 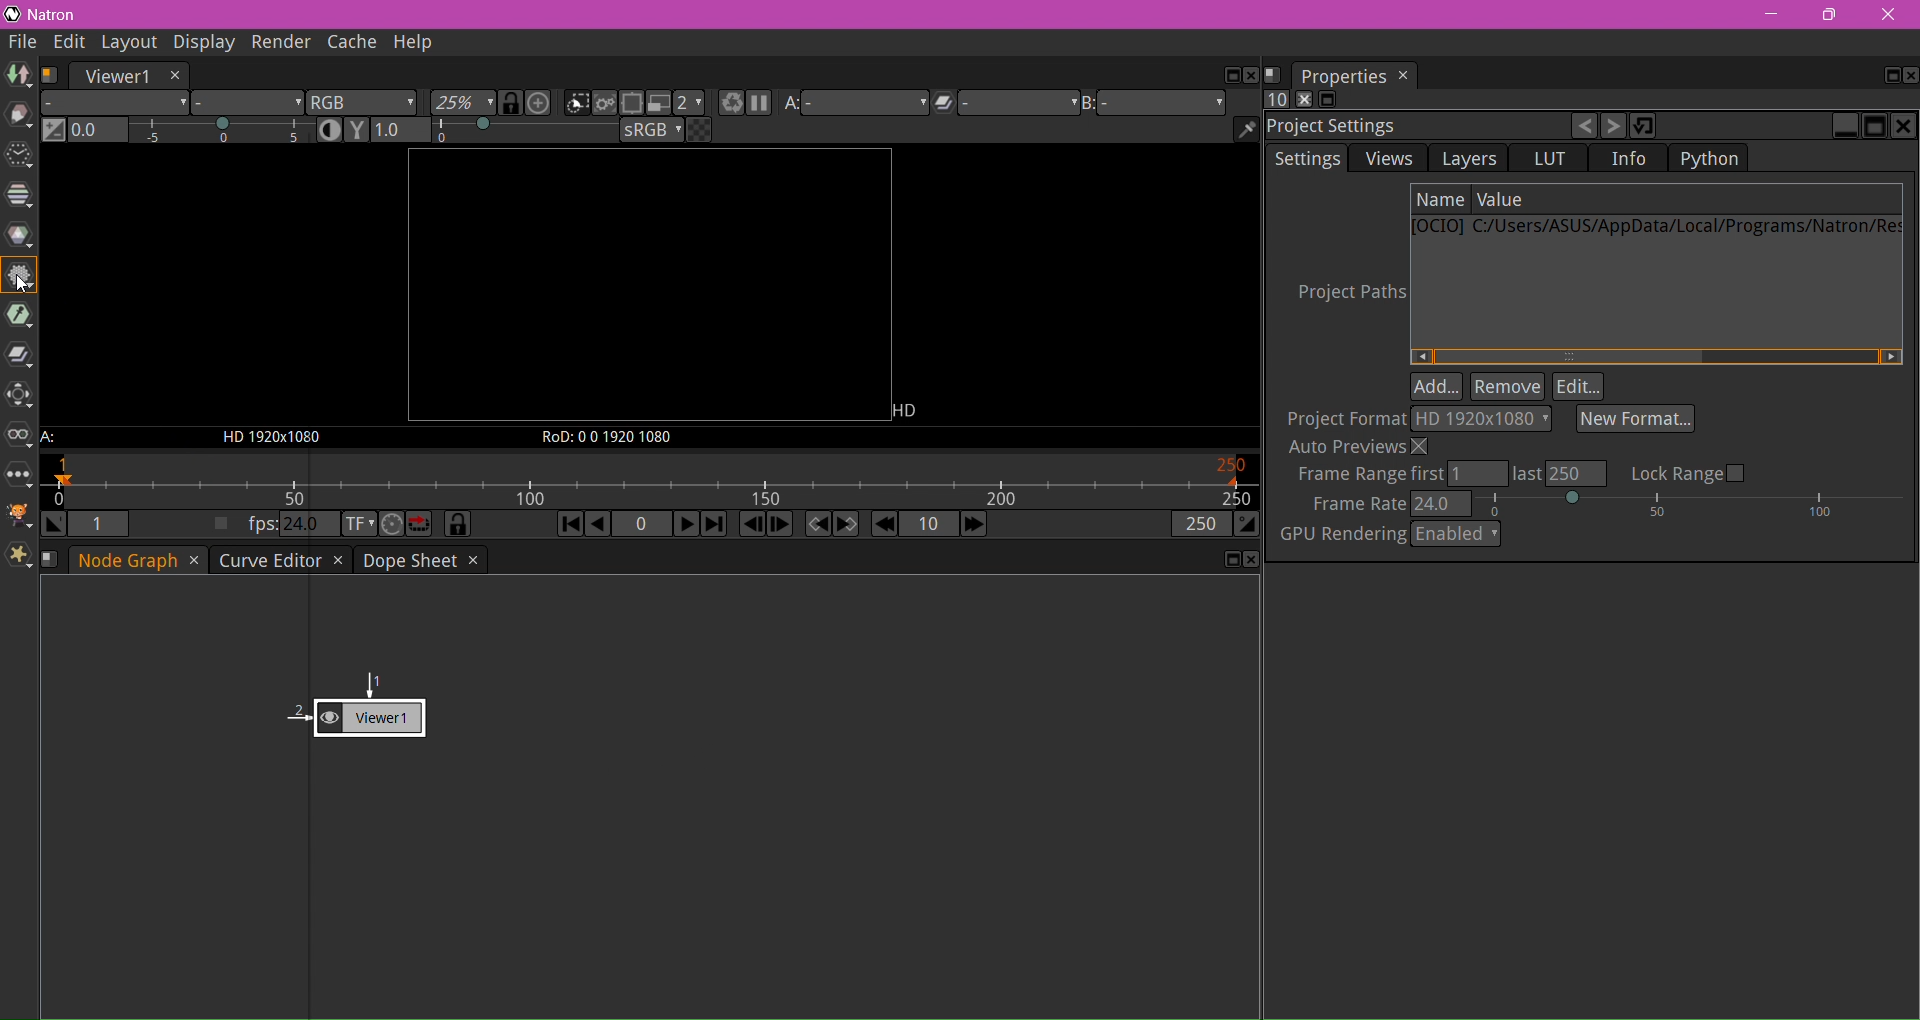 What do you see at coordinates (19, 397) in the screenshot?
I see `Transform` at bounding box center [19, 397].